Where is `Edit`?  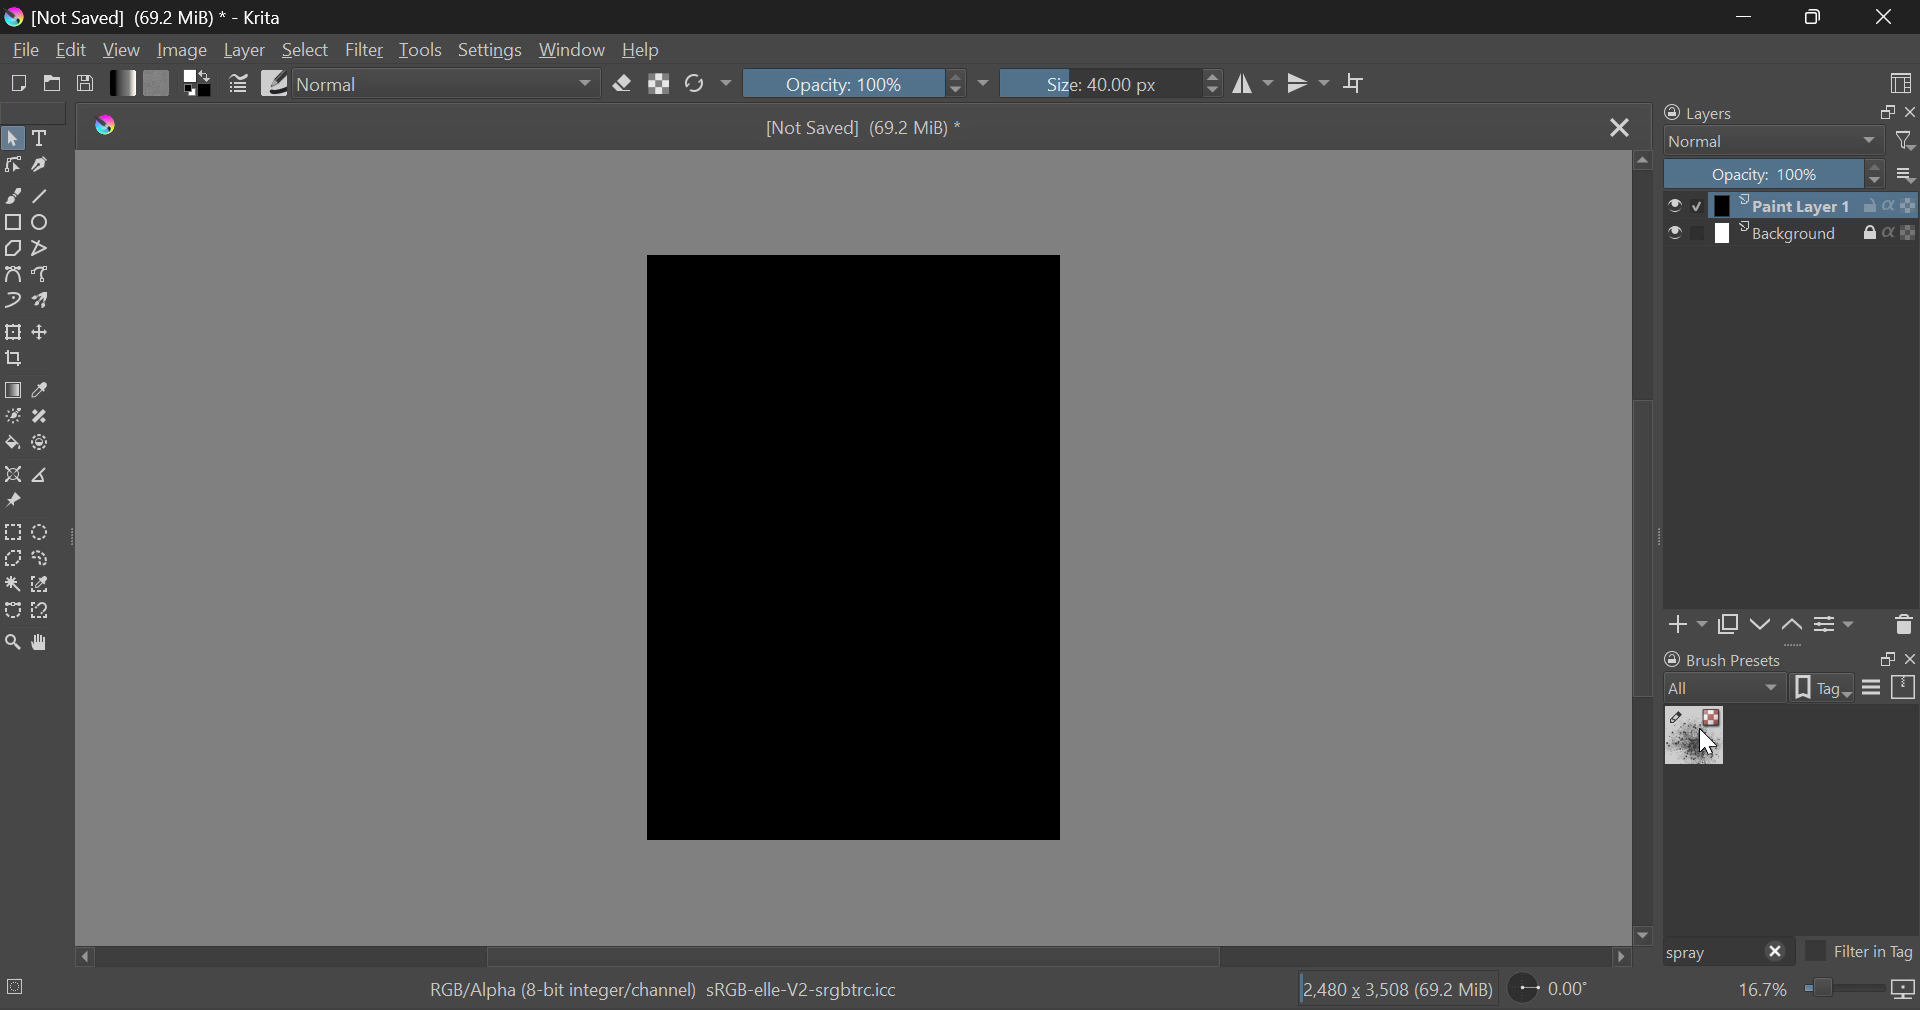
Edit is located at coordinates (72, 49).